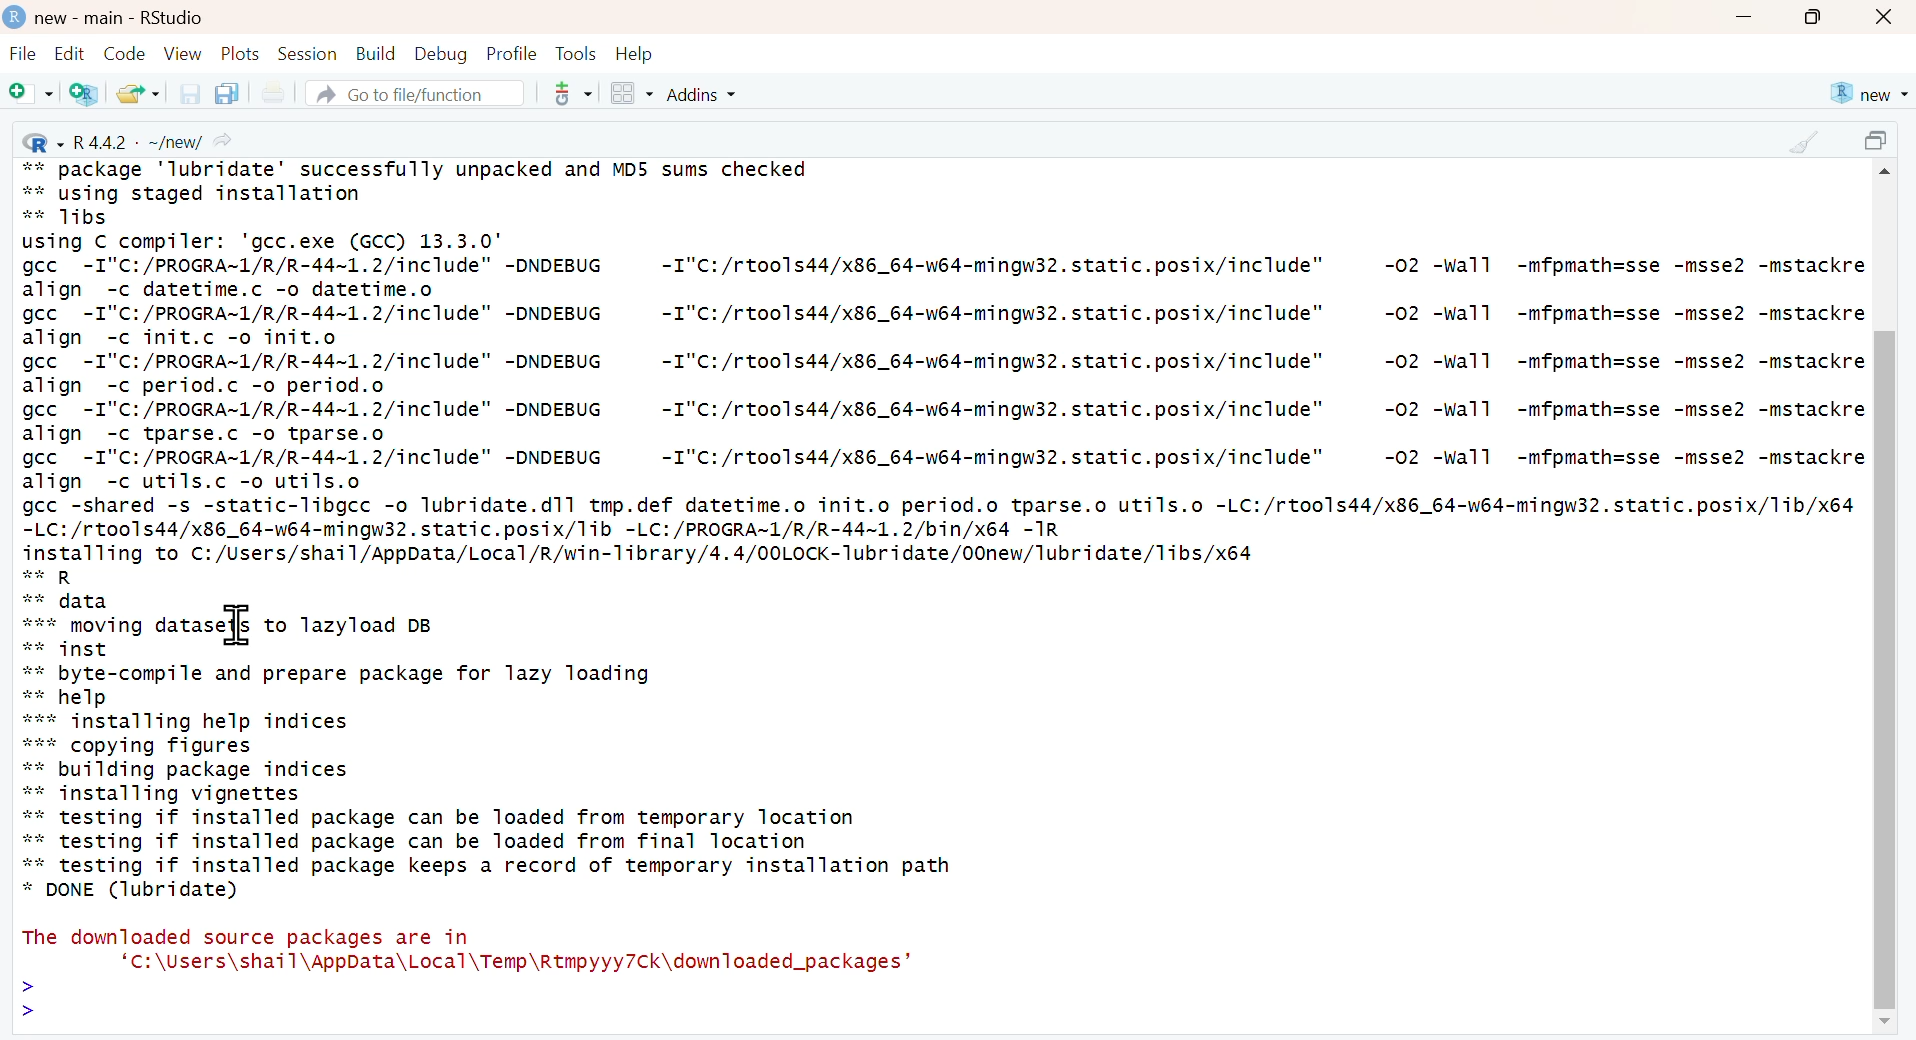  Describe the element at coordinates (204, 193) in the screenshot. I see `** using staged installation` at that location.